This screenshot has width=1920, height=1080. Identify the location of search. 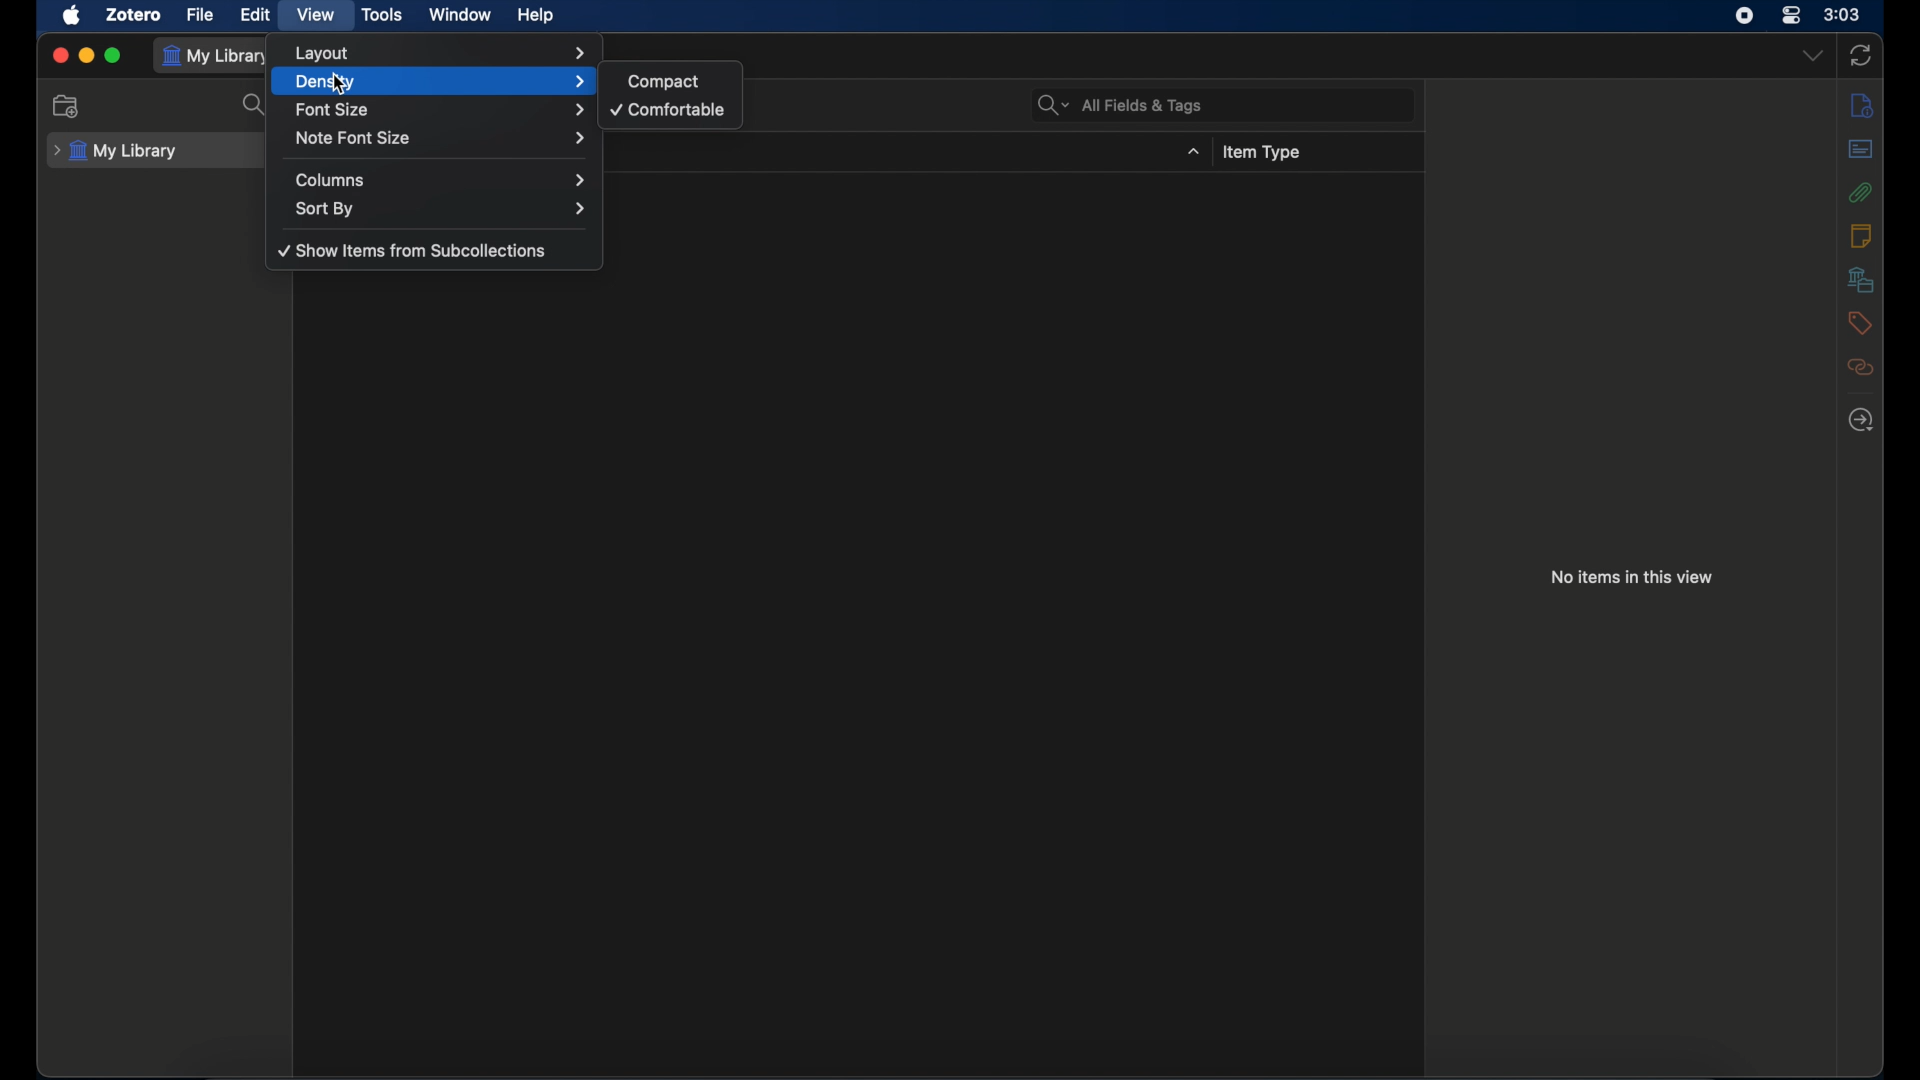
(254, 104).